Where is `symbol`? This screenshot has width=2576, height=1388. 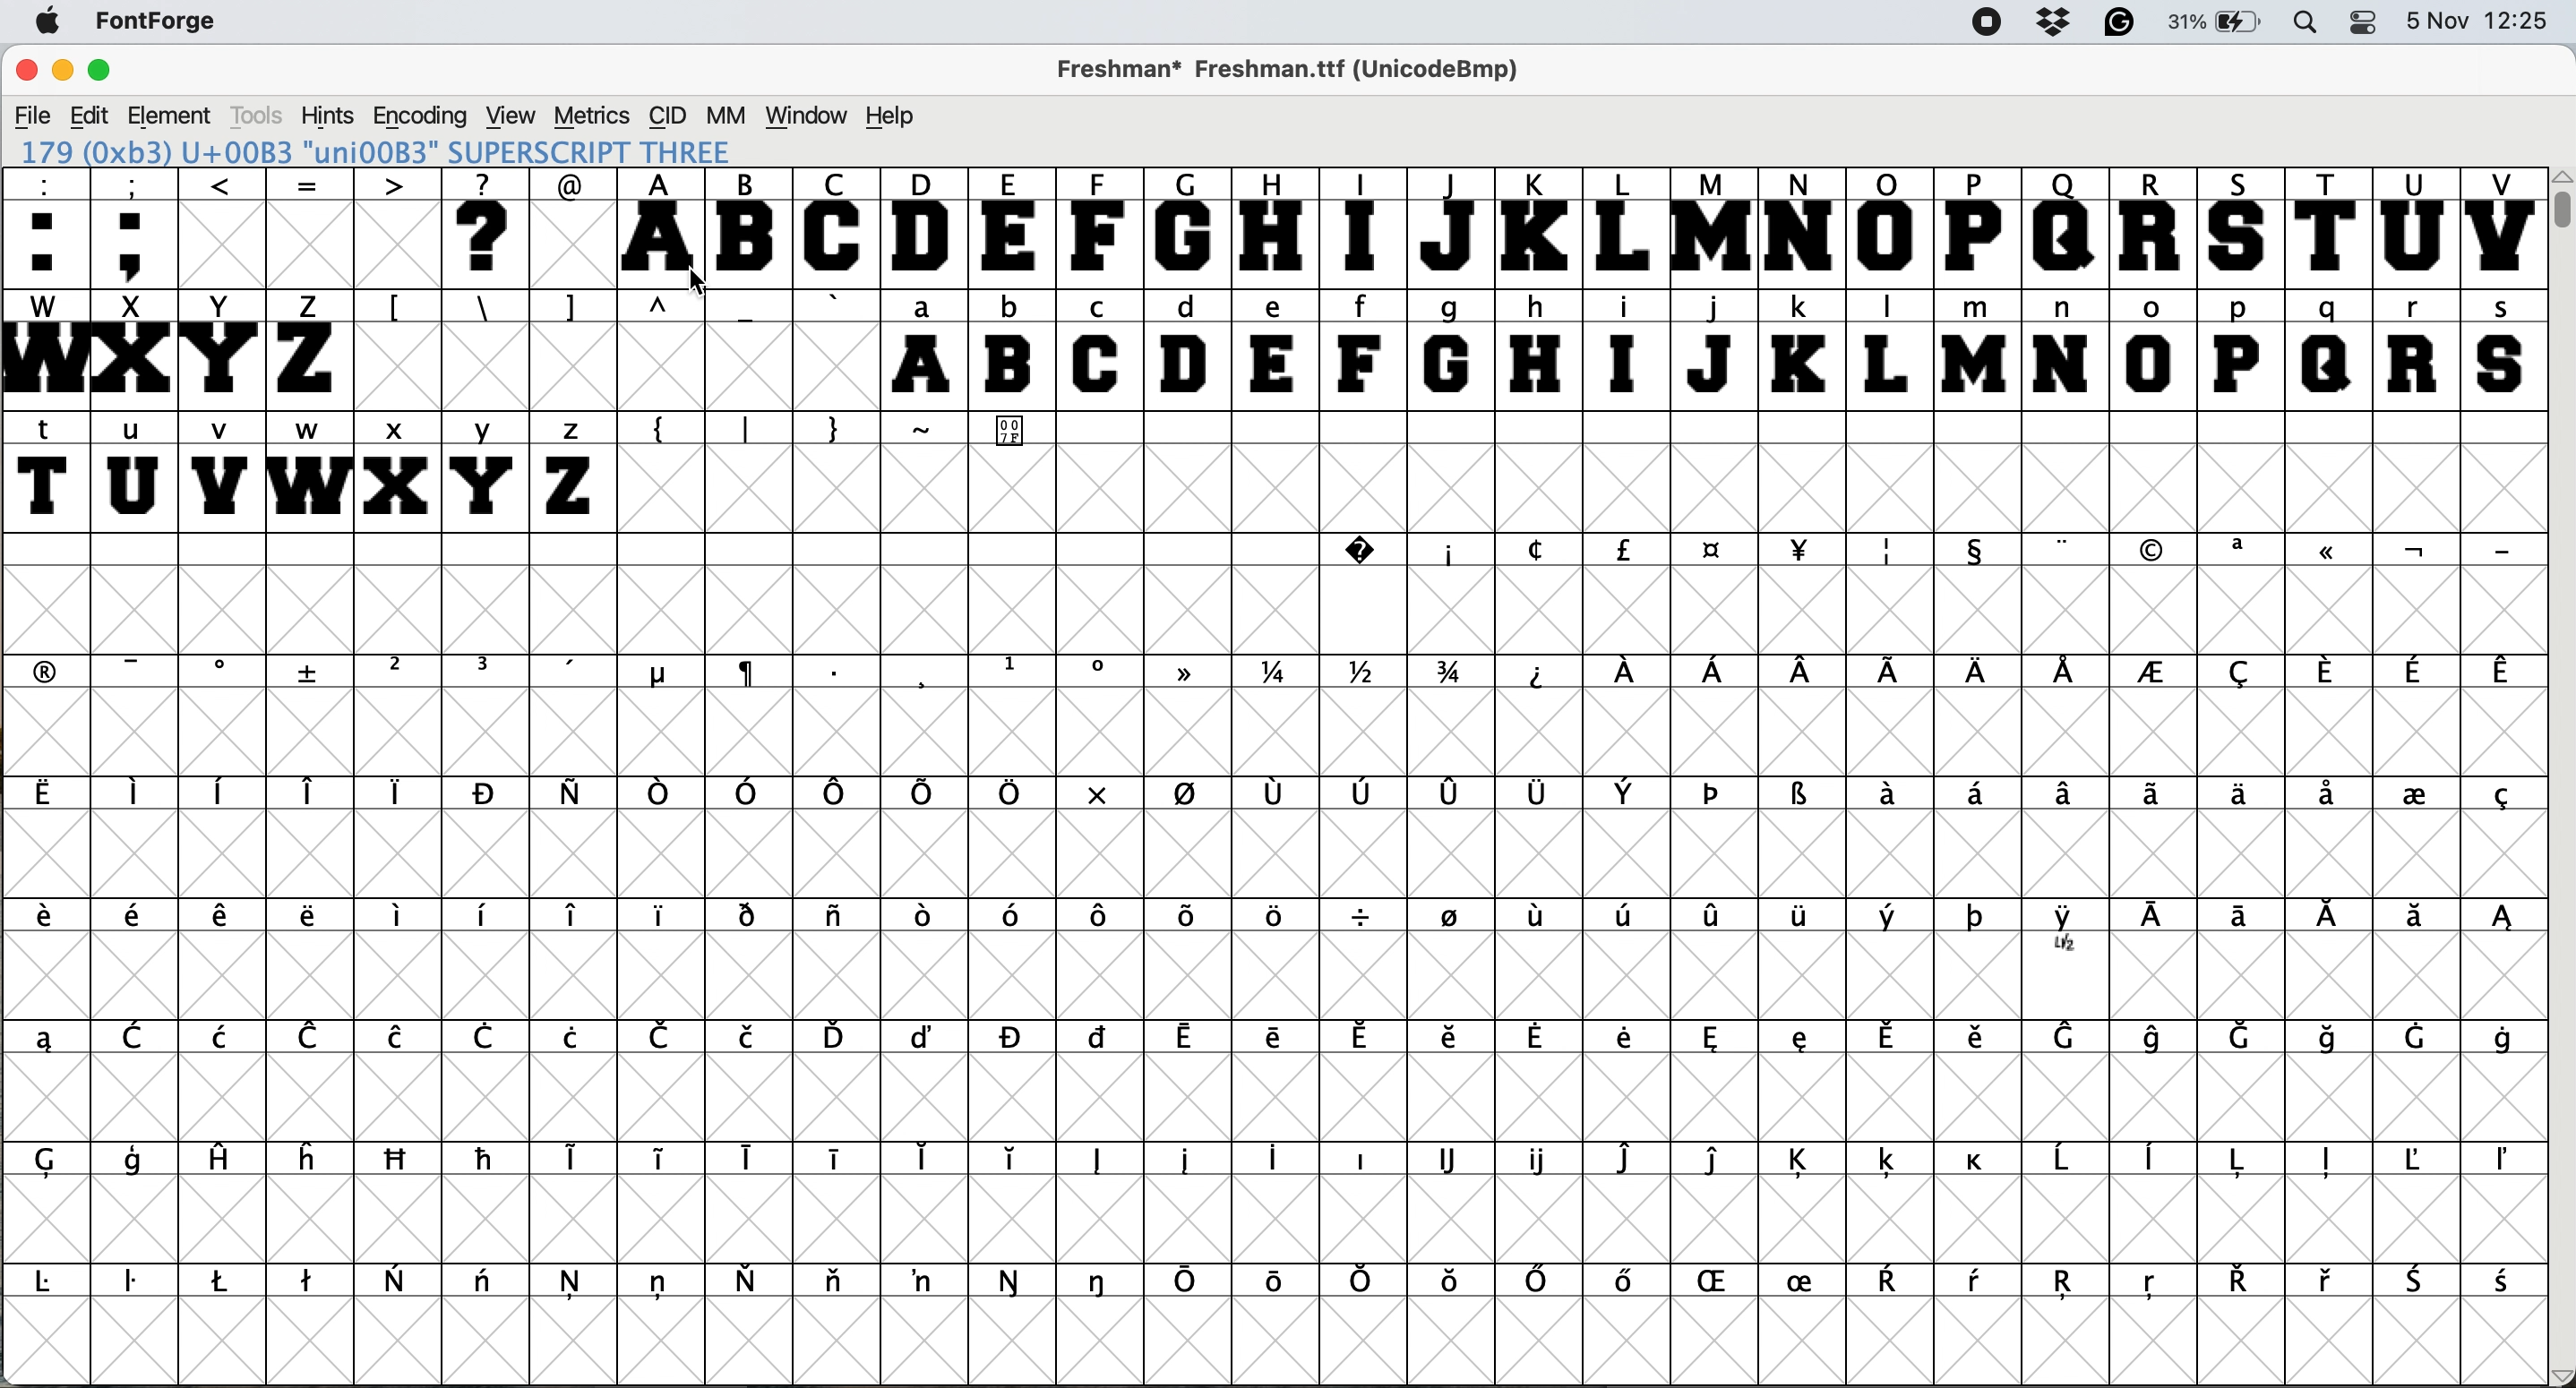 symbol is located at coordinates (400, 1160).